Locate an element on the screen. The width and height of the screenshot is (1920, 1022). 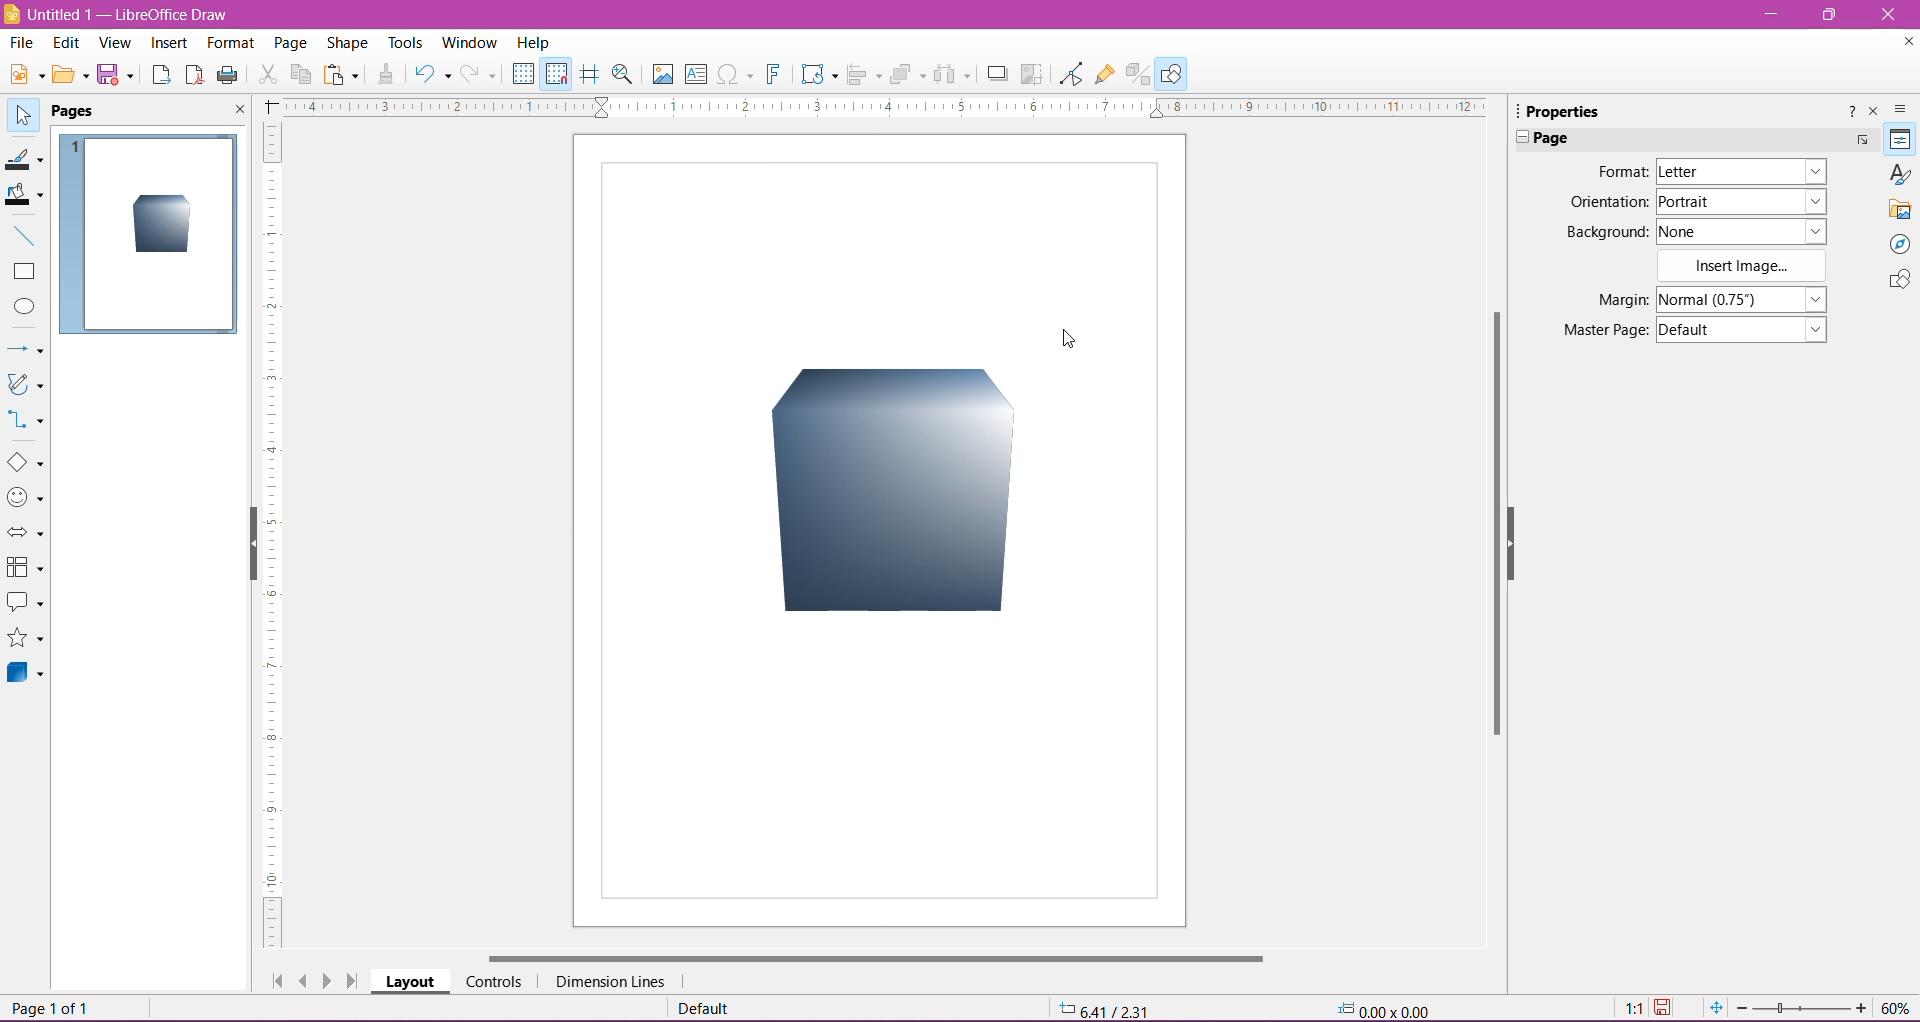
Show Draw Functions is located at coordinates (1171, 73).